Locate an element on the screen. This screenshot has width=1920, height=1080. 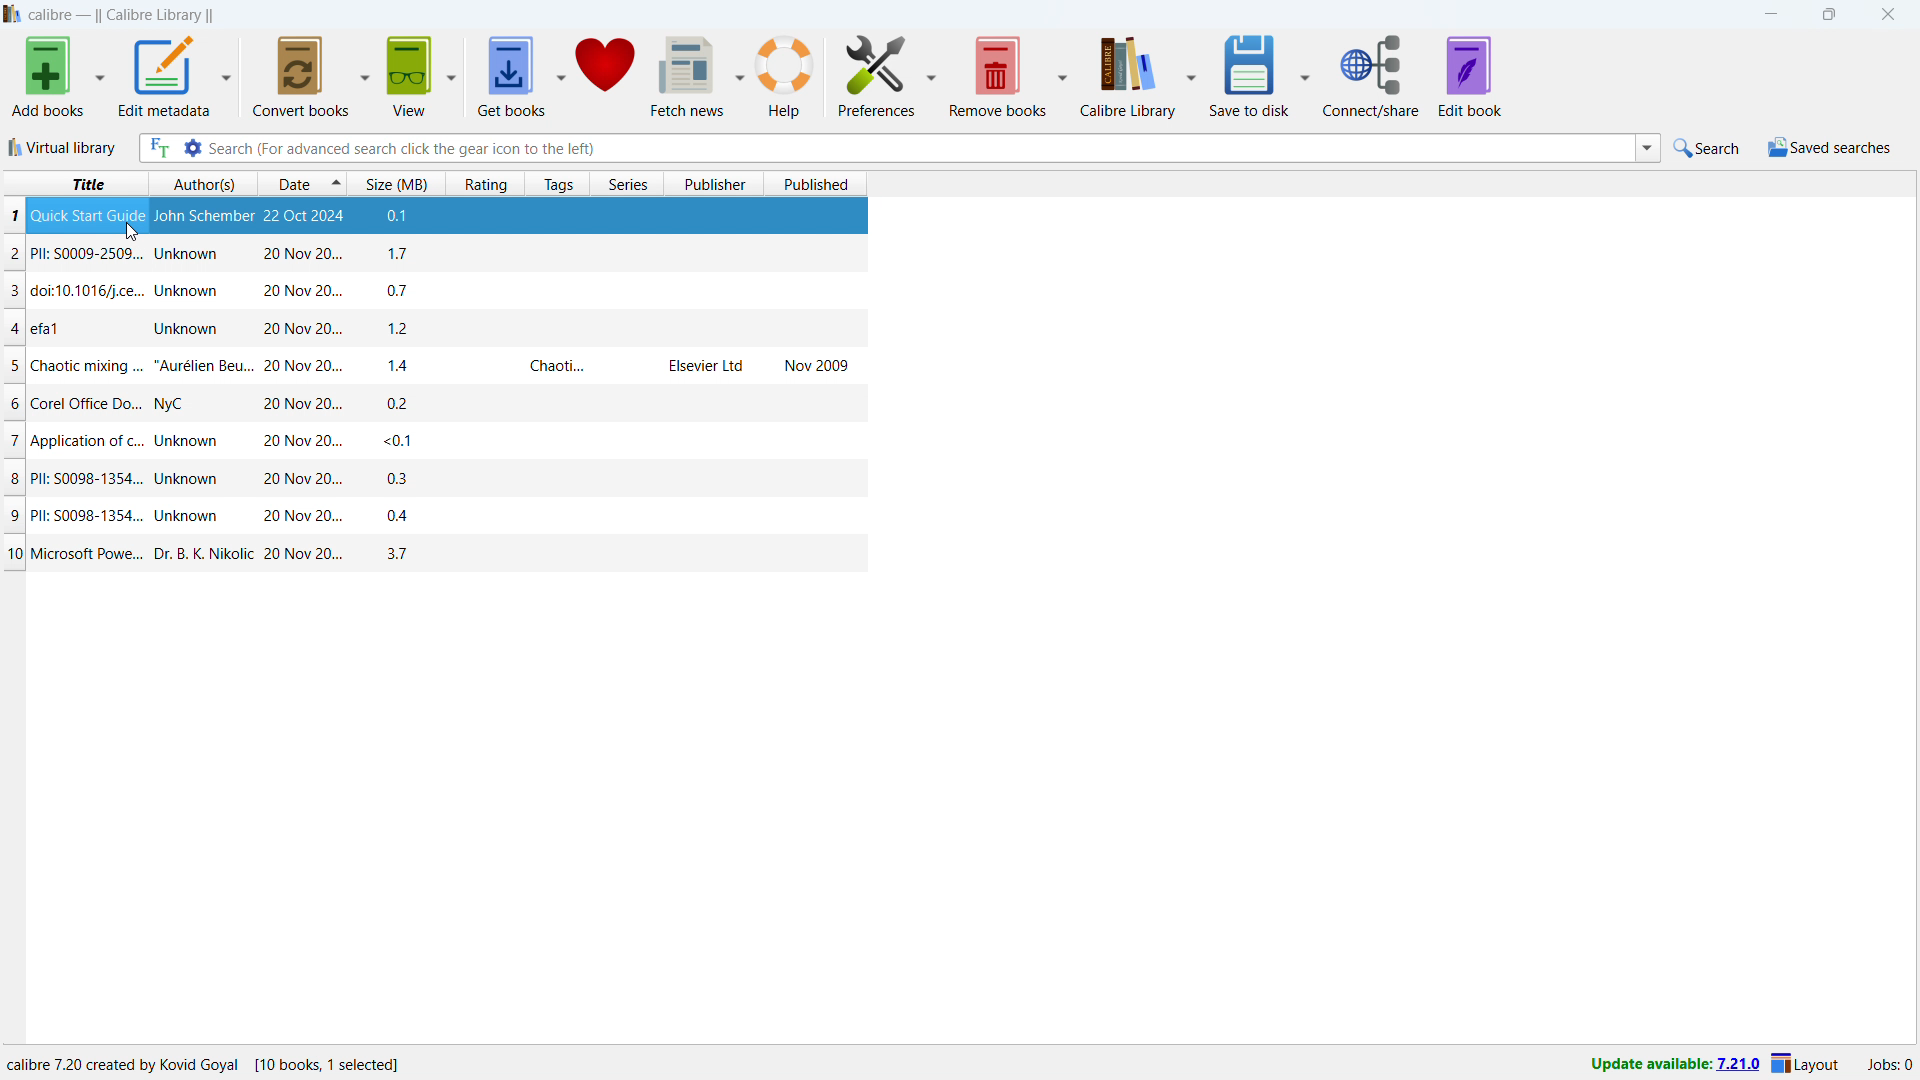
sort by size is located at coordinates (397, 183).